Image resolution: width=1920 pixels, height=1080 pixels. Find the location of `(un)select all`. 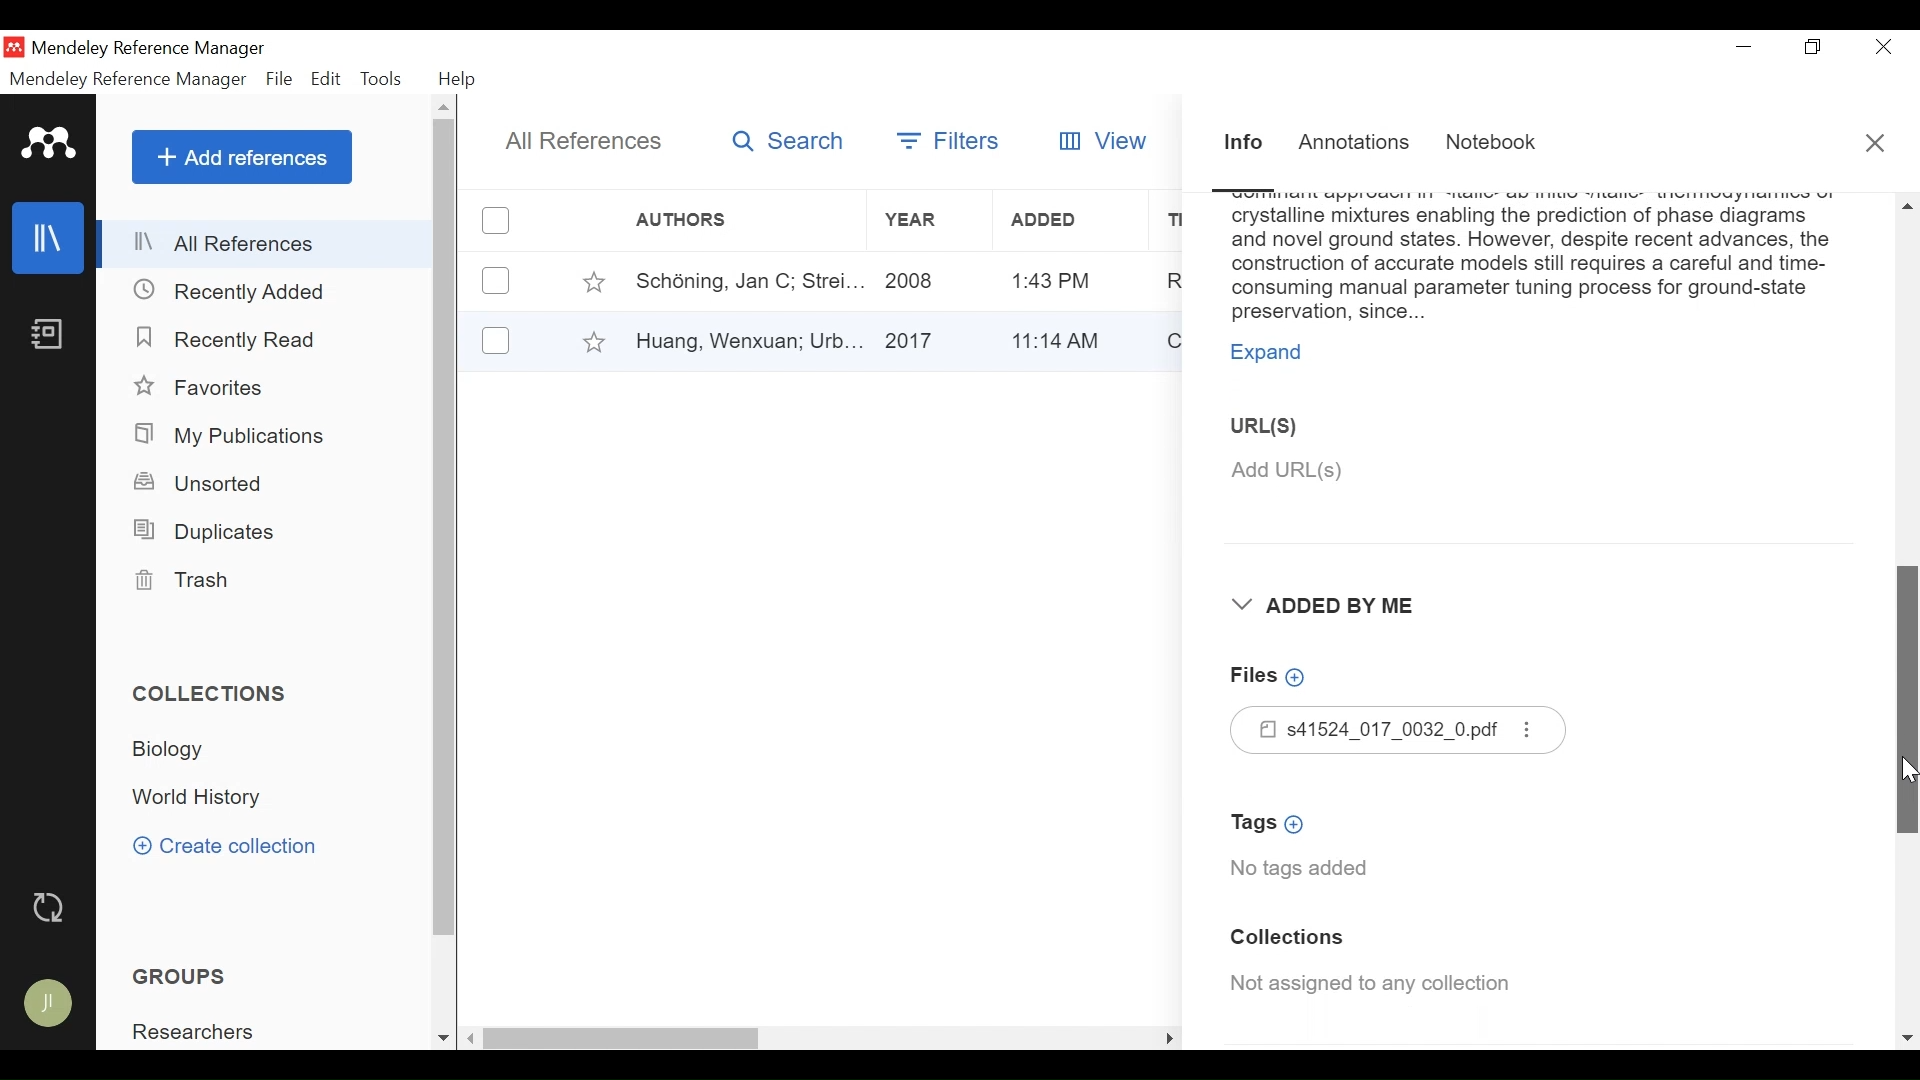

(un)select all is located at coordinates (496, 221).